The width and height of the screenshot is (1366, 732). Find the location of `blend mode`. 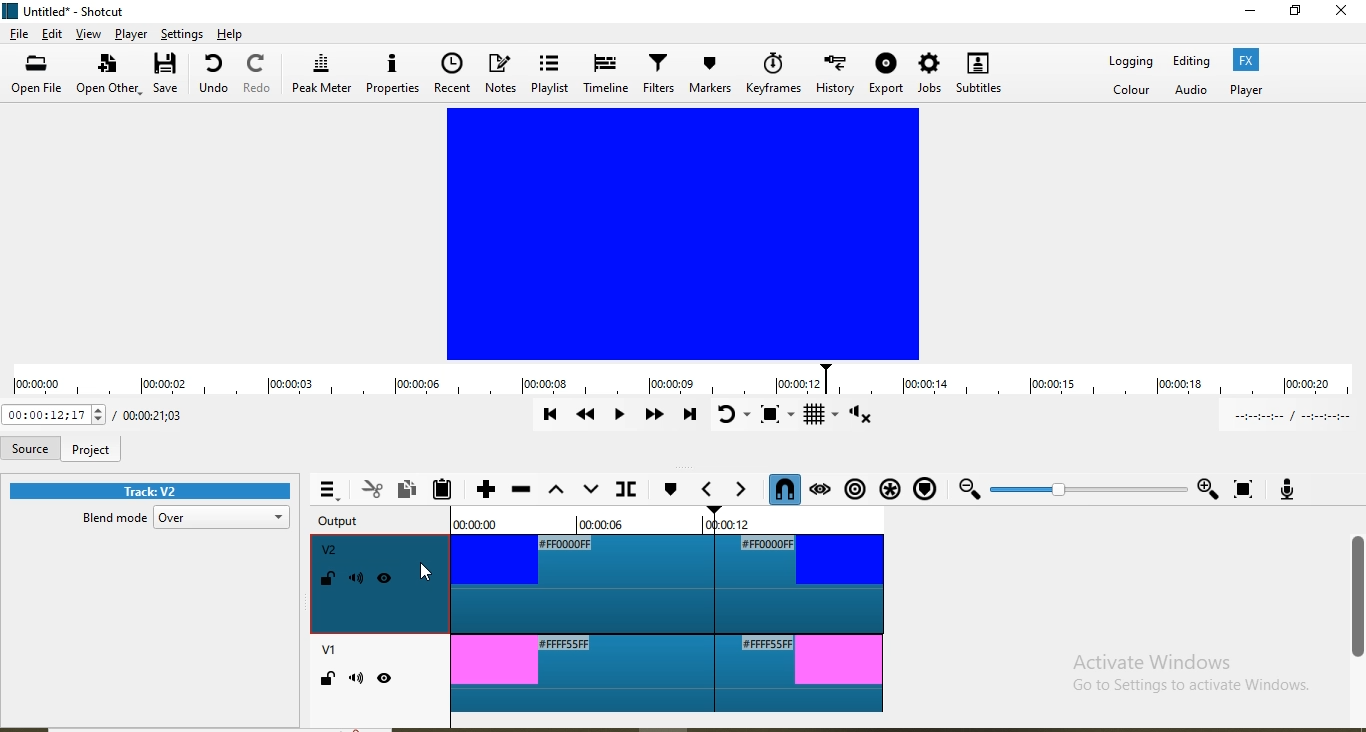

blend mode is located at coordinates (109, 521).